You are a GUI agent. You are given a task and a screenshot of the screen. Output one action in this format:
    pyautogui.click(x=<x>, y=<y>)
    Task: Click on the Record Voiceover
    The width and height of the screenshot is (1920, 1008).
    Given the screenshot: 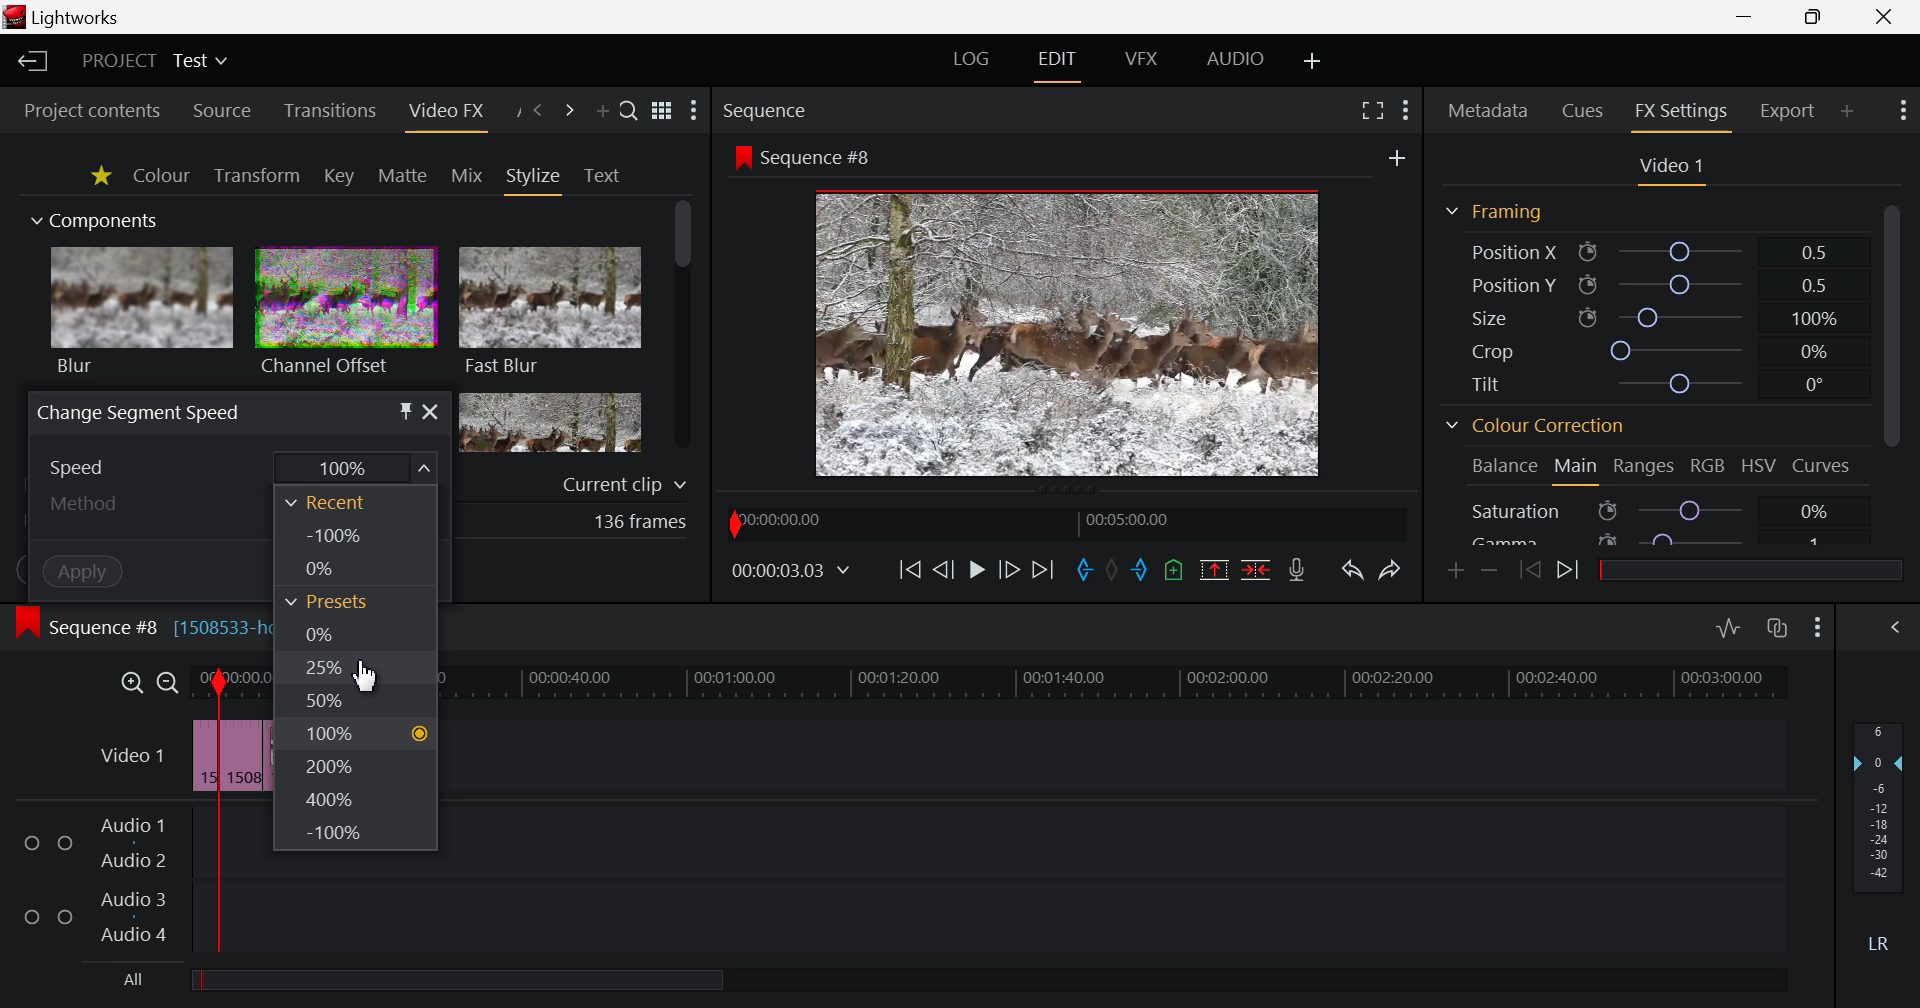 What is the action you would take?
    pyautogui.click(x=1300, y=570)
    